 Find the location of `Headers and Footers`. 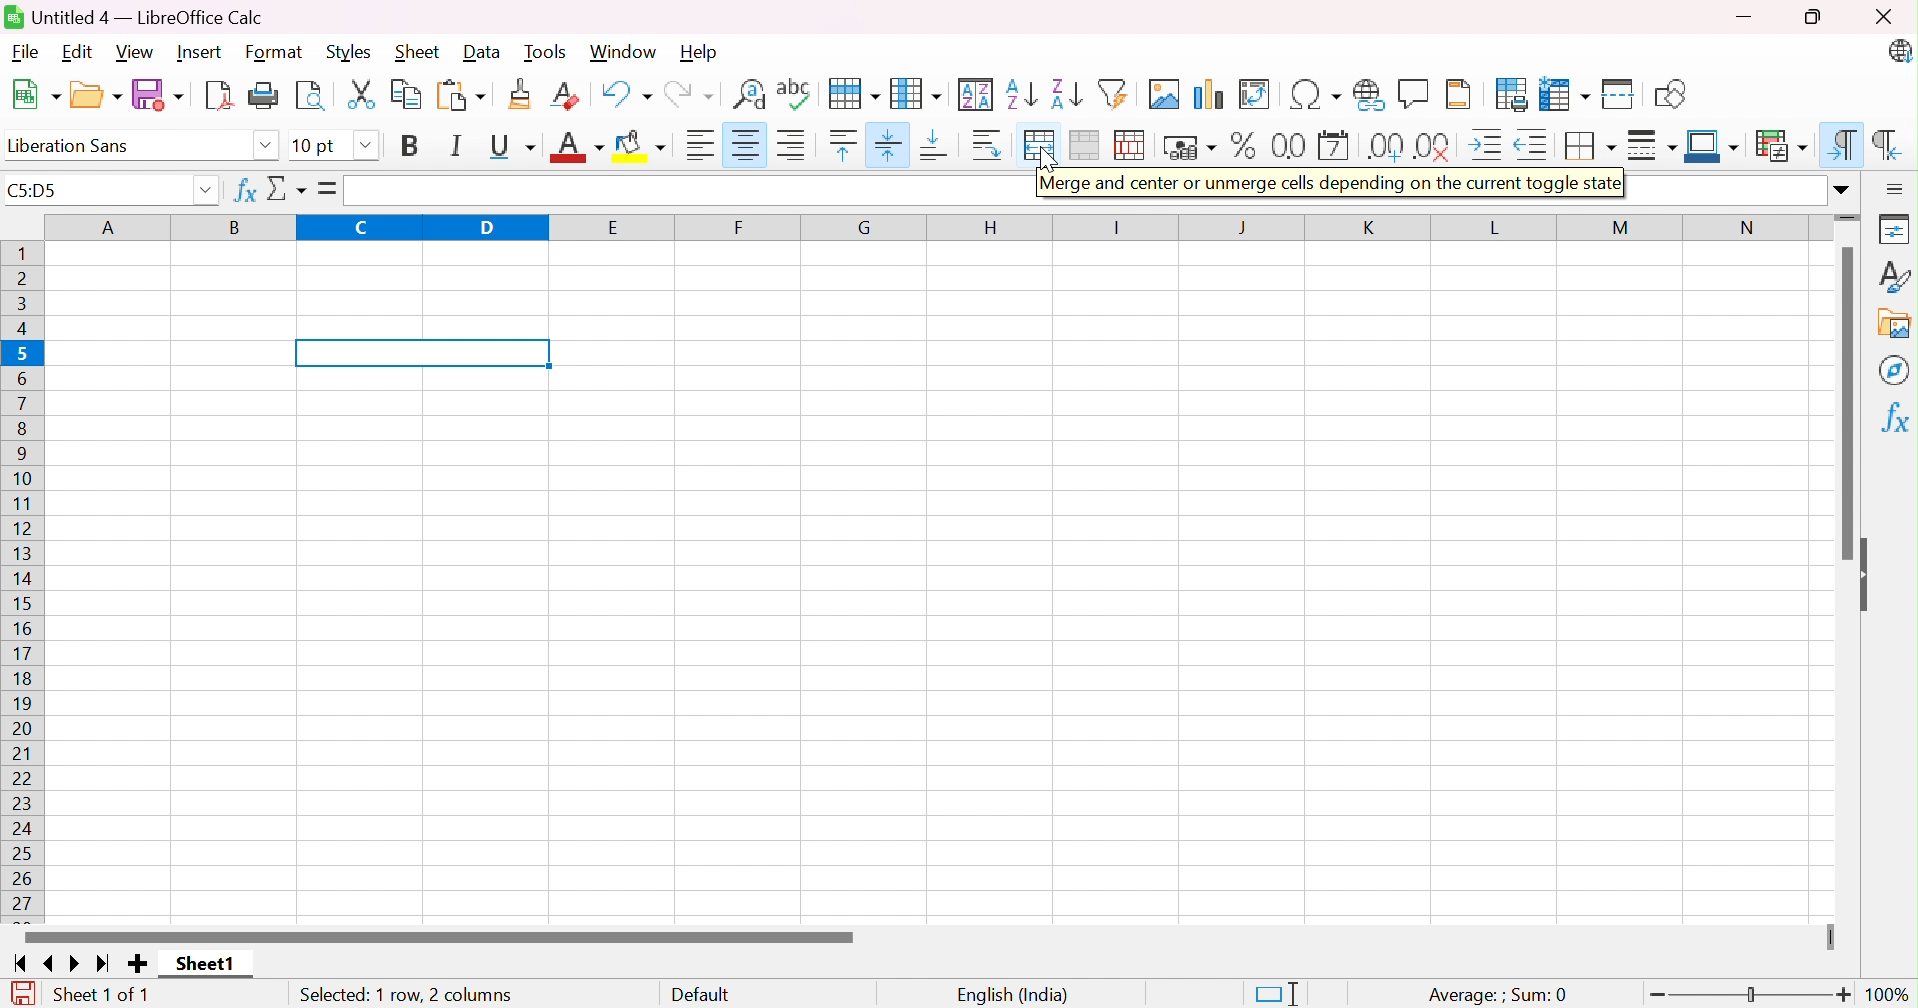

Headers and Footers is located at coordinates (1464, 93).